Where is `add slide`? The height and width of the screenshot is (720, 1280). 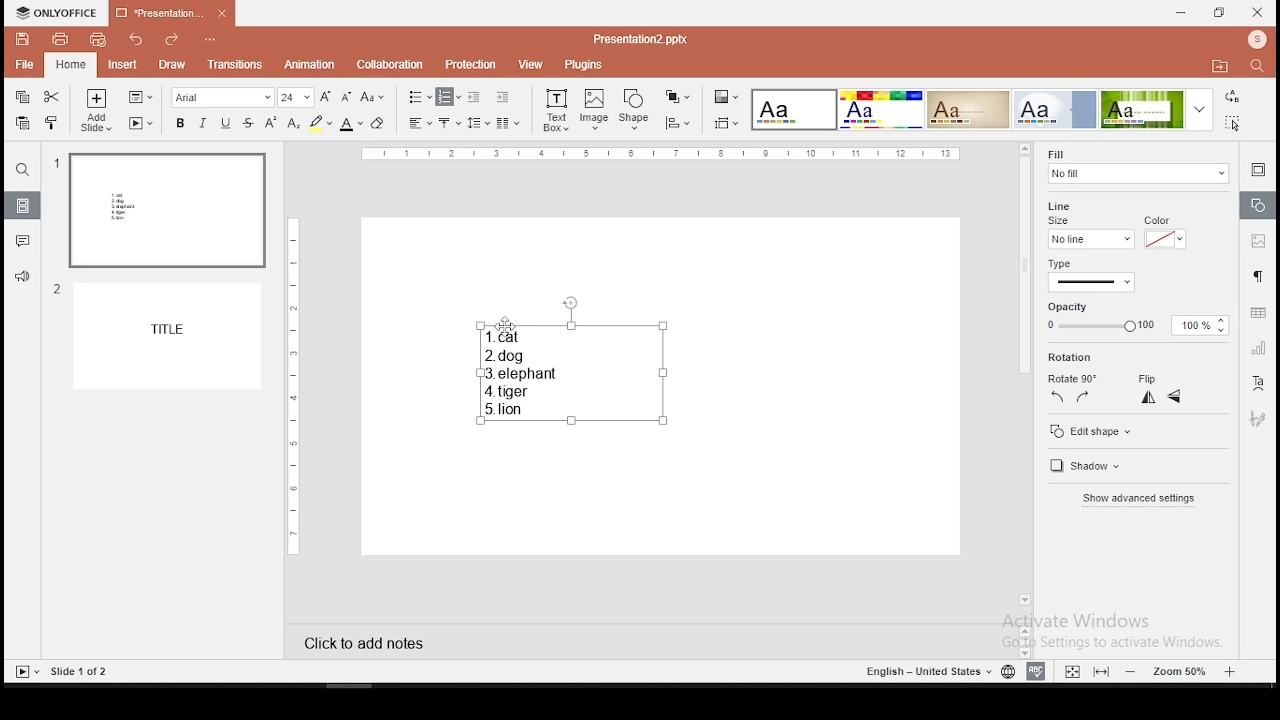 add slide is located at coordinates (97, 110).